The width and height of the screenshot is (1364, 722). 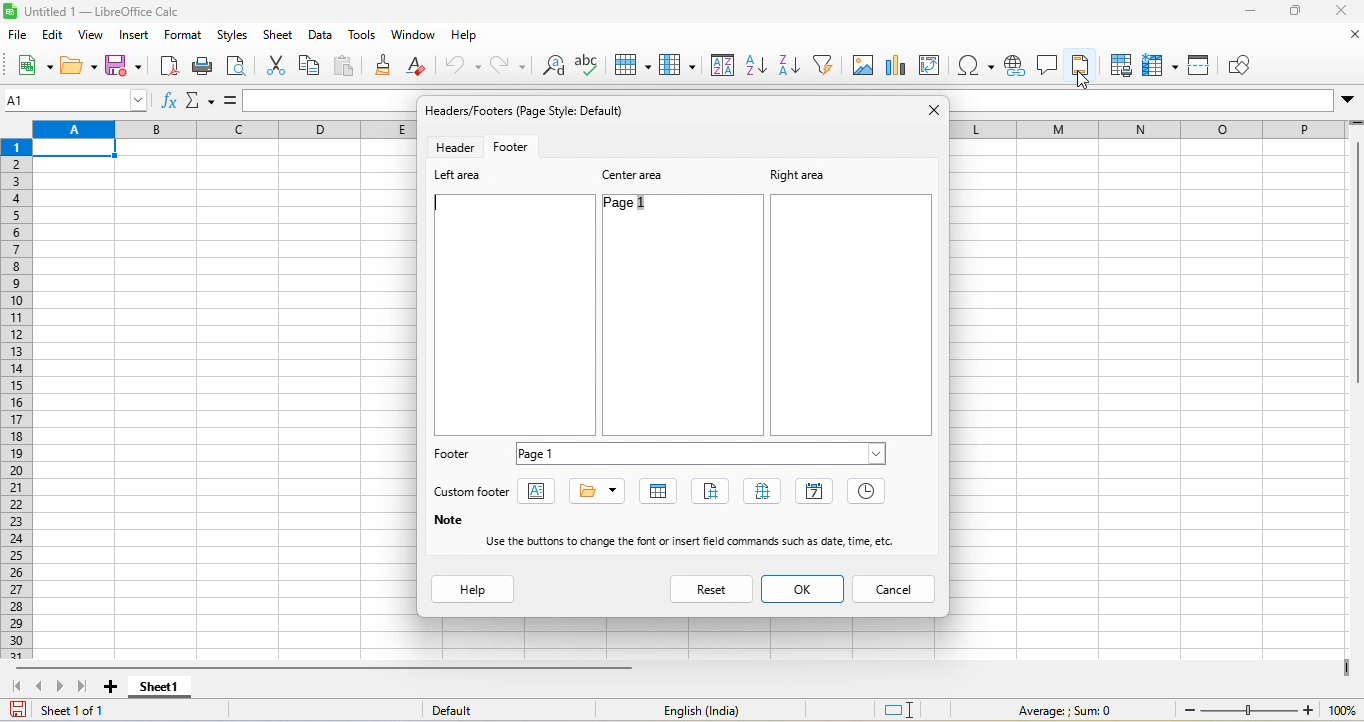 What do you see at coordinates (590, 64) in the screenshot?
I see `spelling` at bounding box center [590, 64].